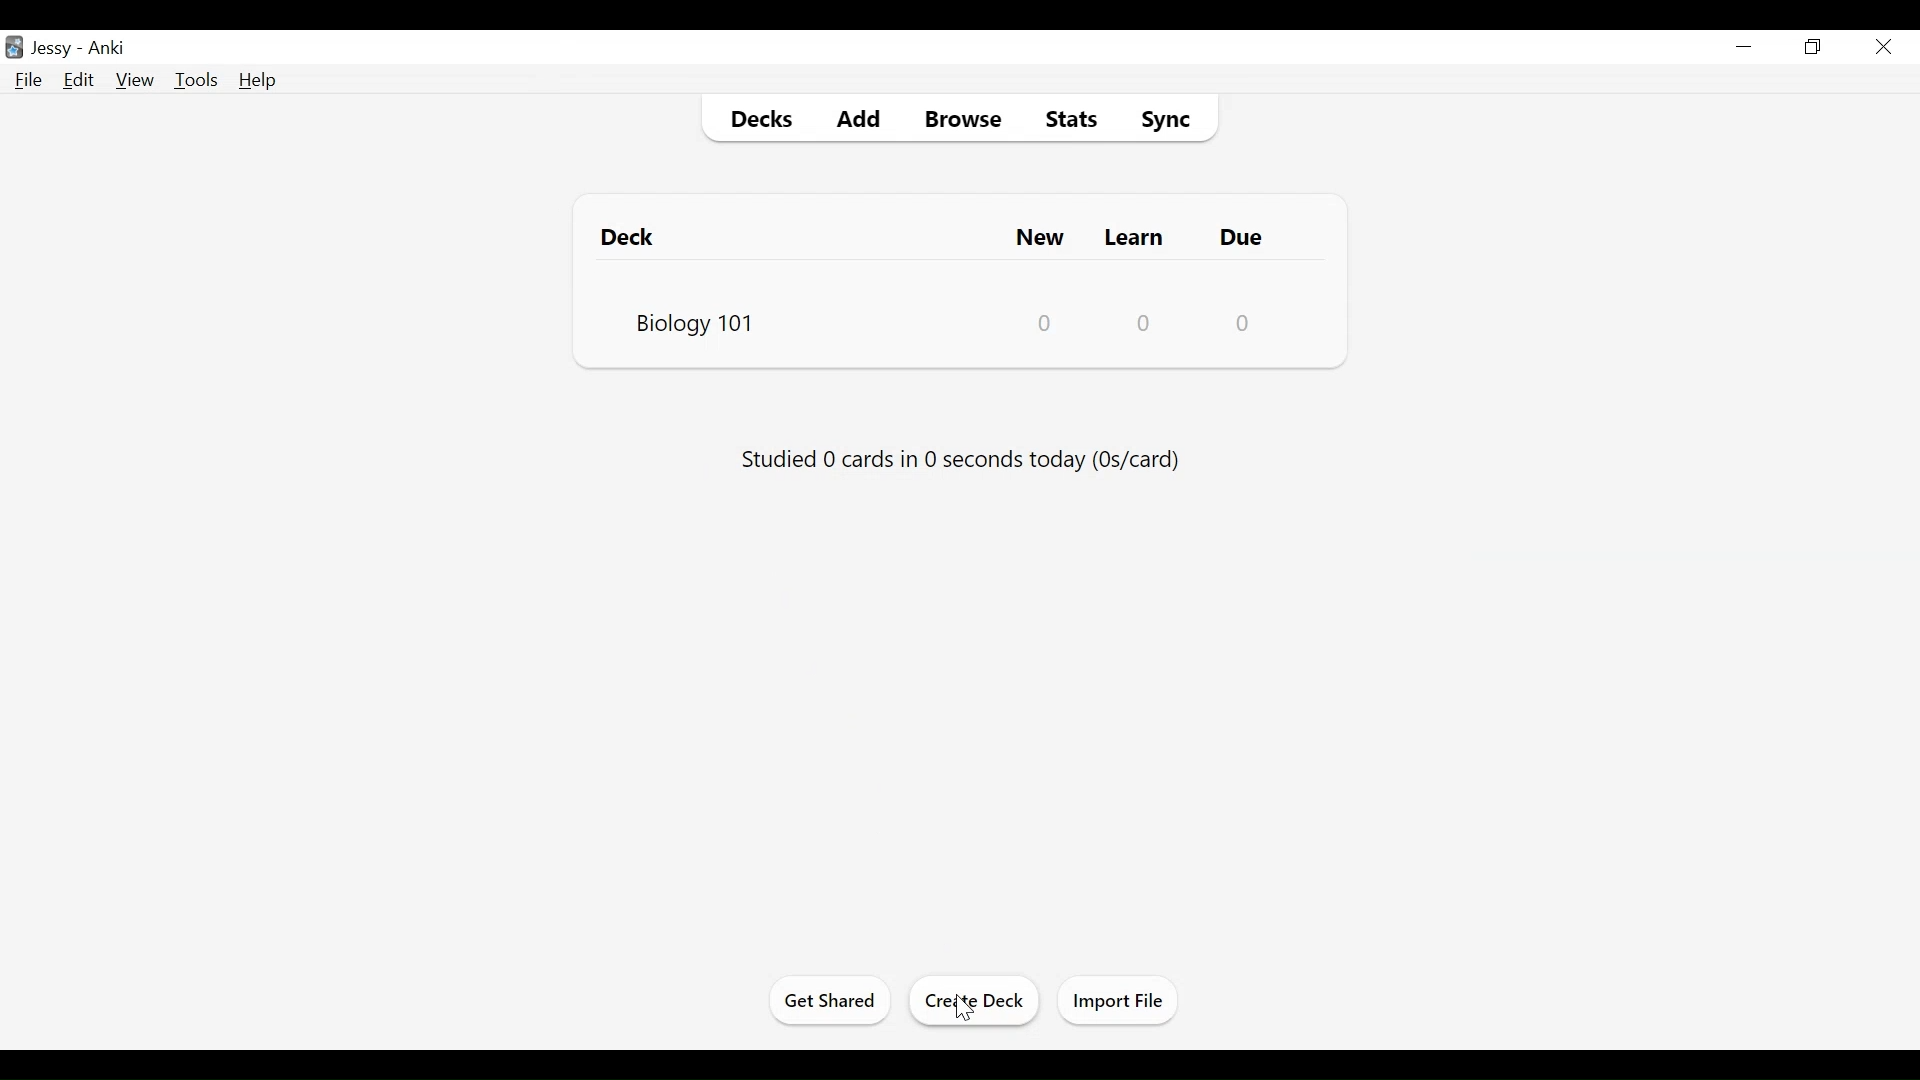 Image resolution: width=1920 pixels, height=1080 pixels. I want to click on minimize, so click(1744, 45).